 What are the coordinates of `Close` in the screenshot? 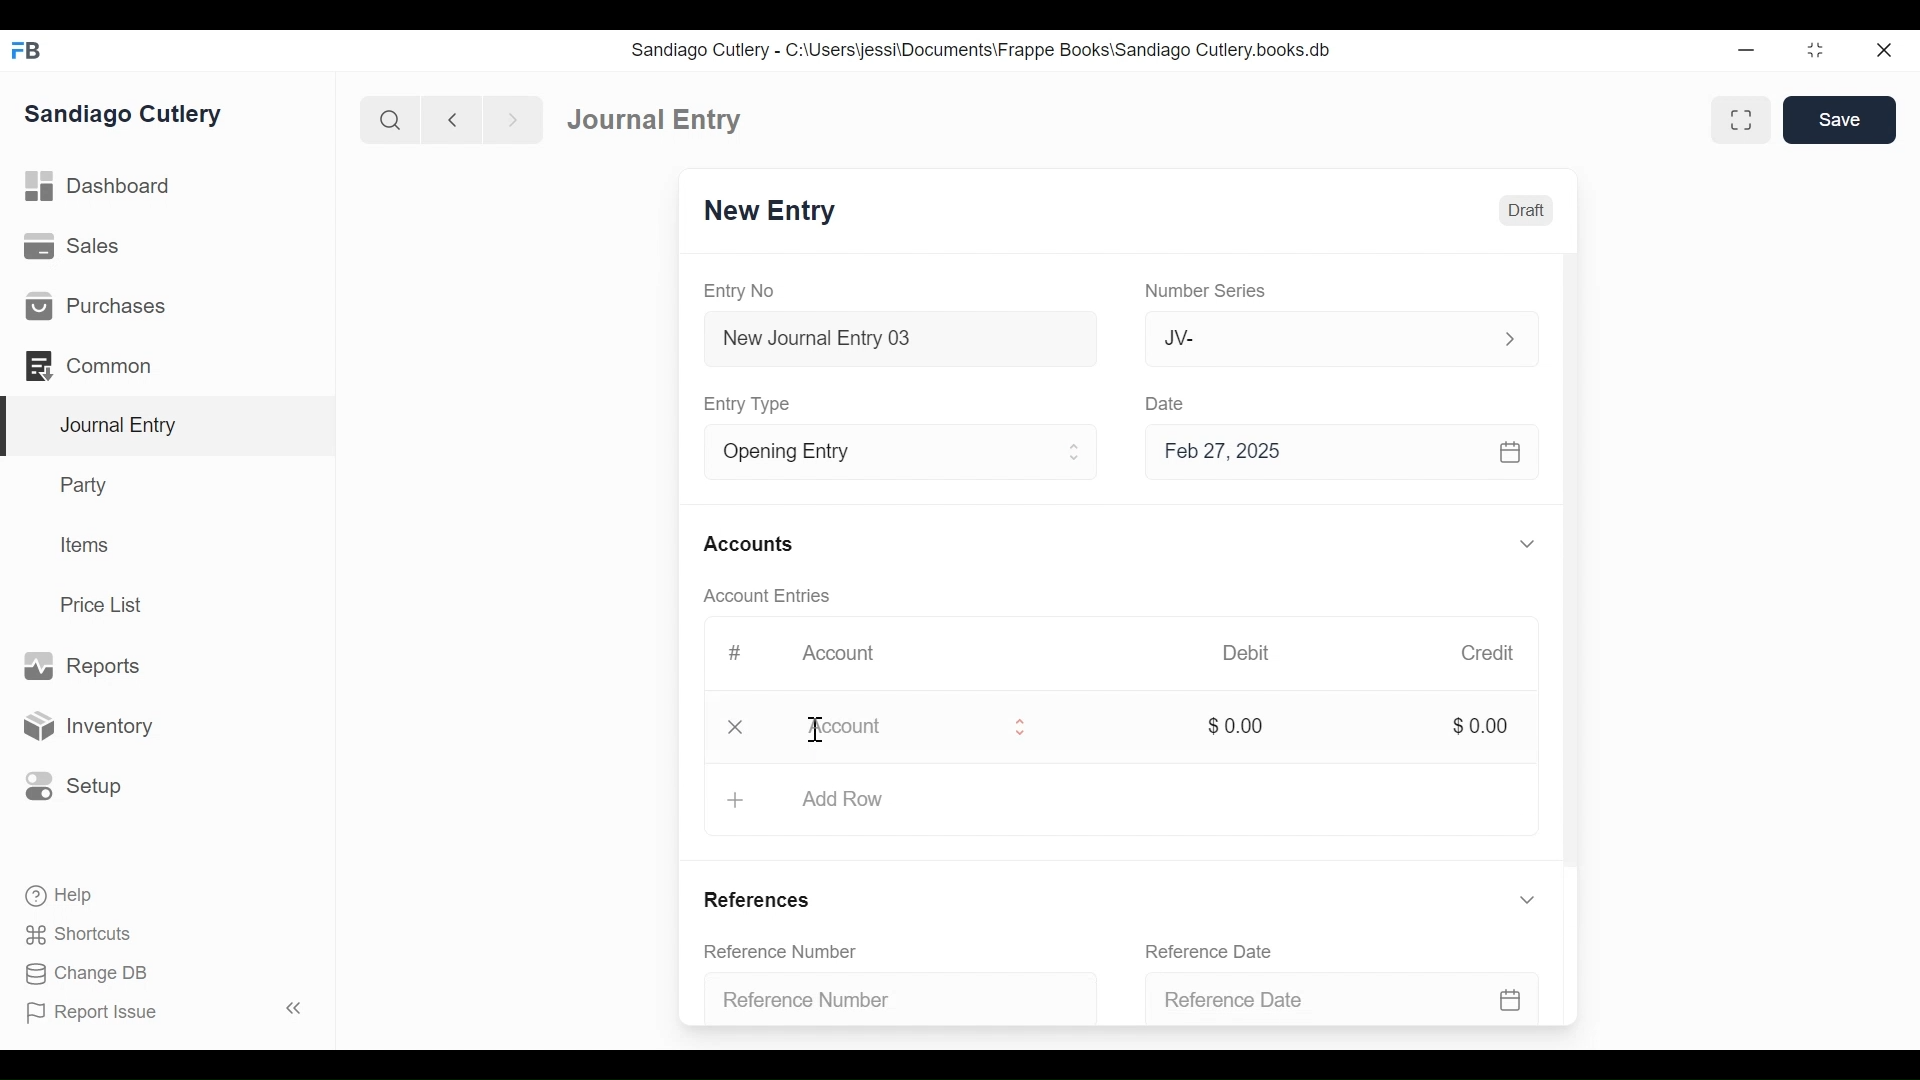 It's located at (738, 726).